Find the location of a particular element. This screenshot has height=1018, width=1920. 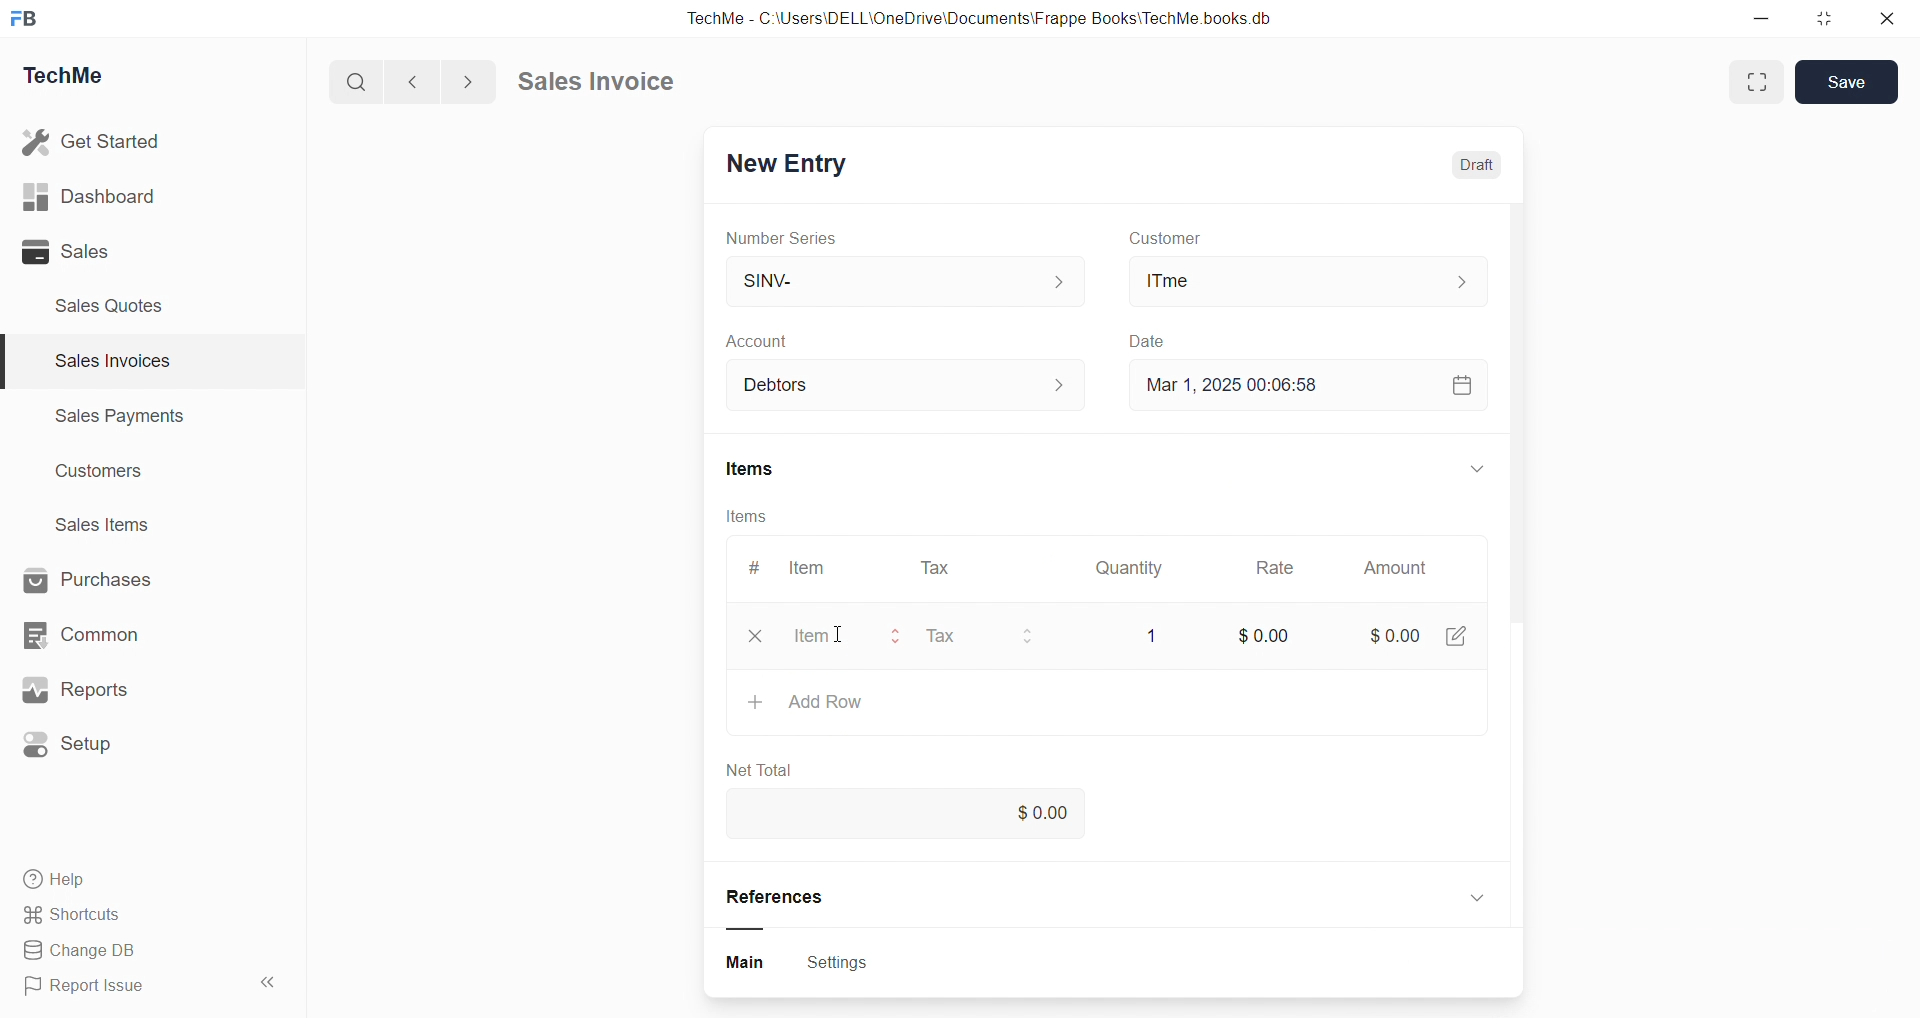

Calendar is located at coordinates (1460, 383).